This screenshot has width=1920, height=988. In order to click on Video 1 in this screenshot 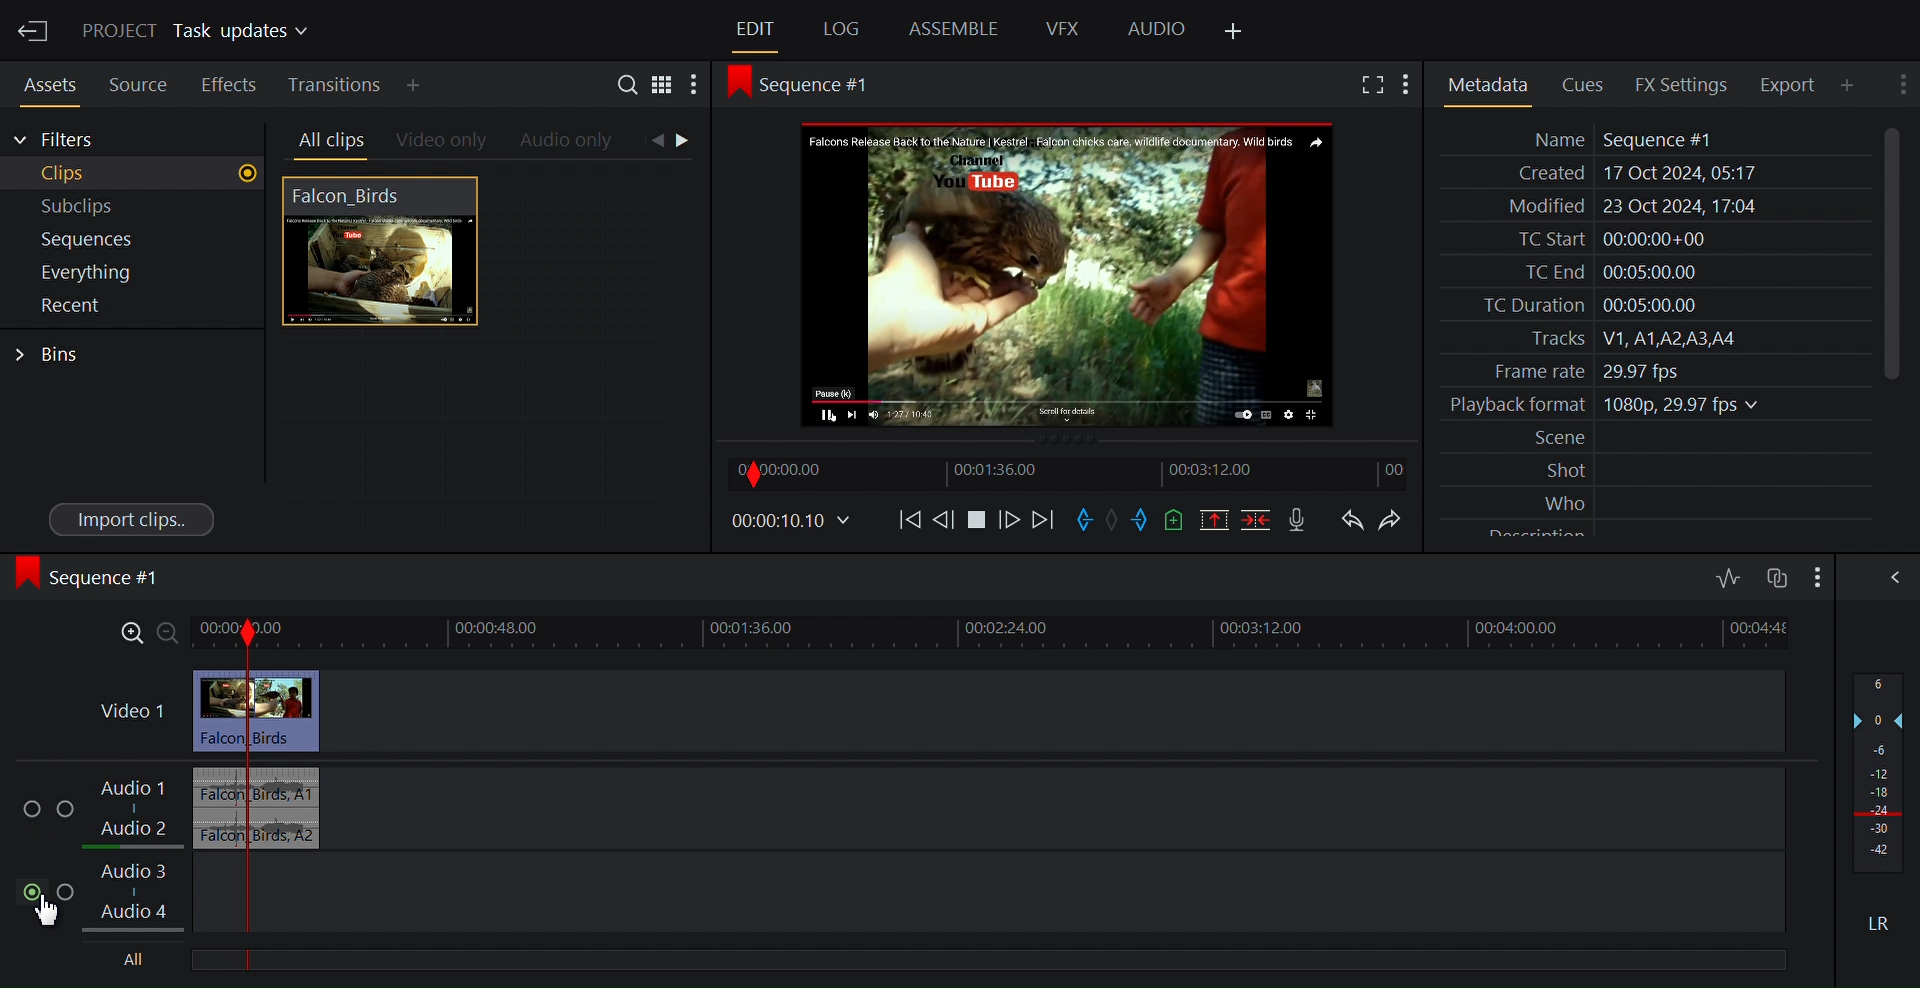, I will do `click(132, 711)`.